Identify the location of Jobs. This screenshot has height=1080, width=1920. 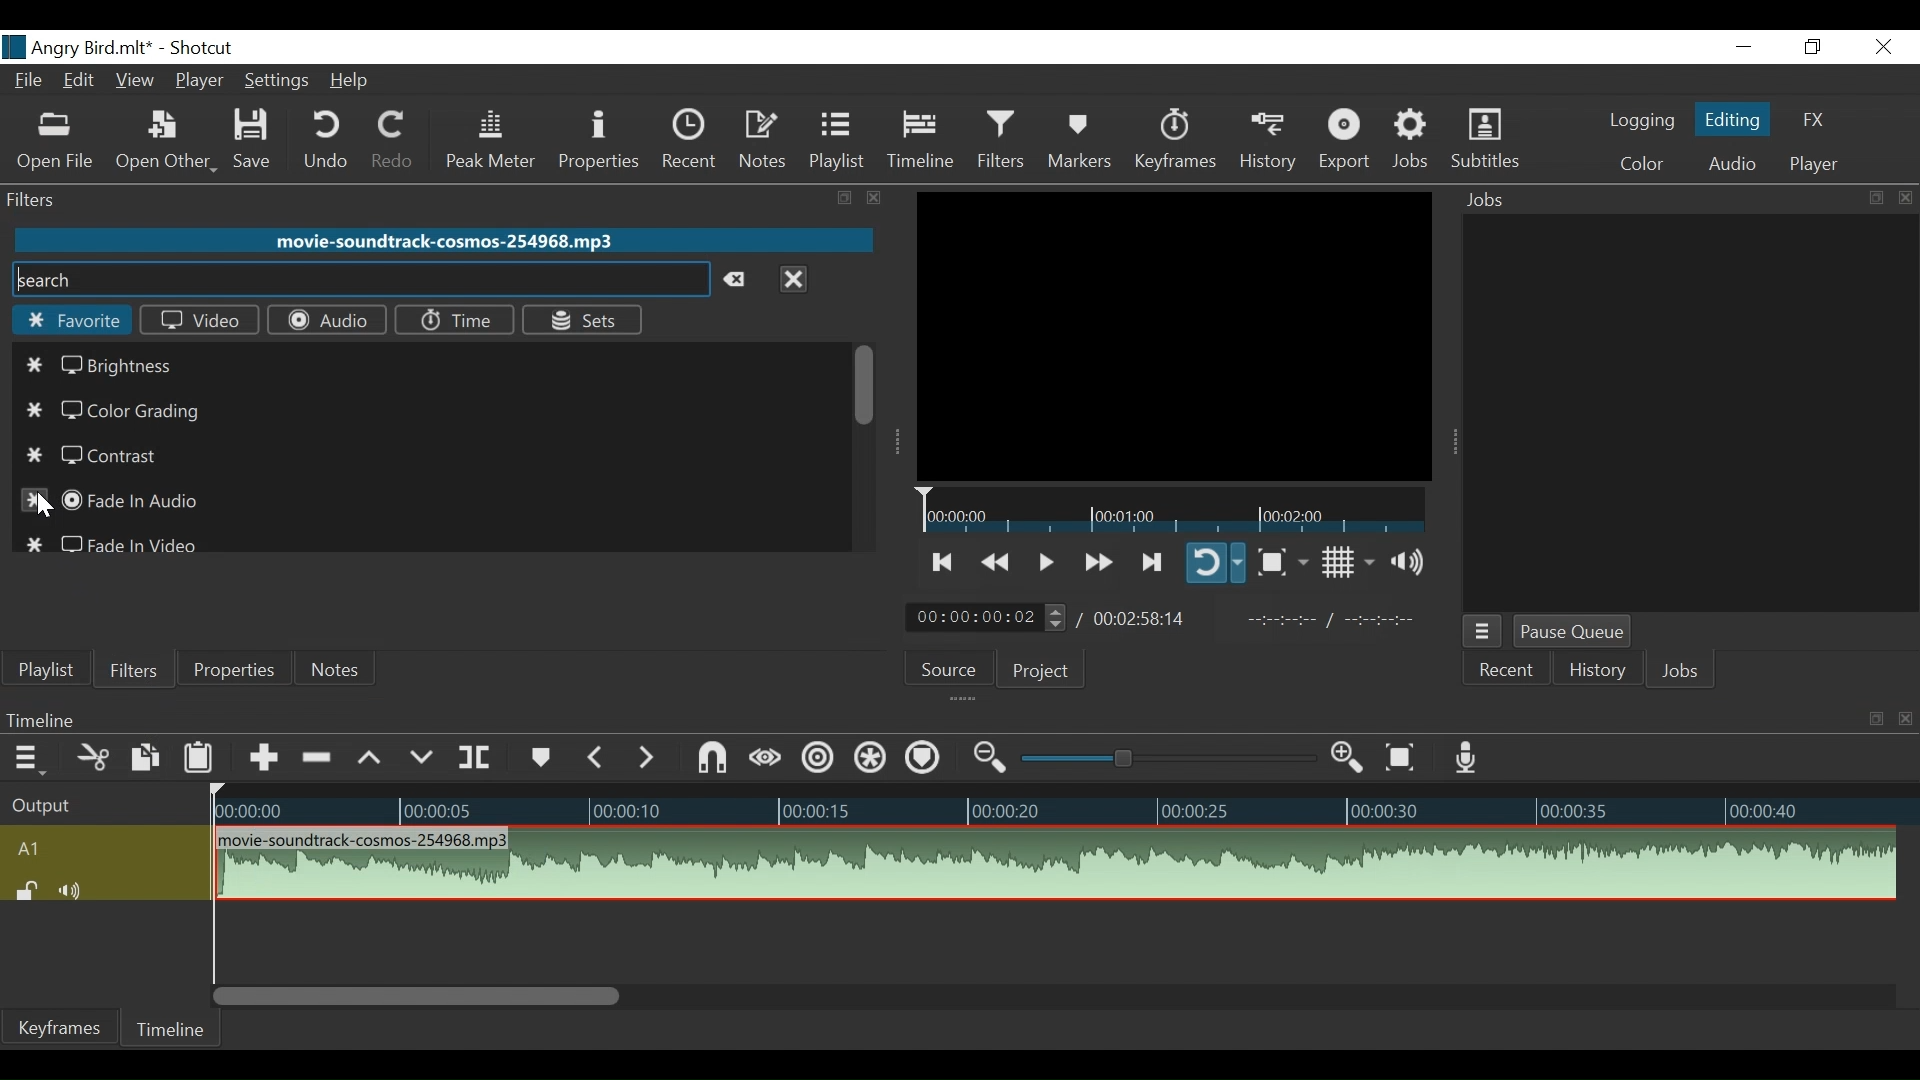
(1414, 142).